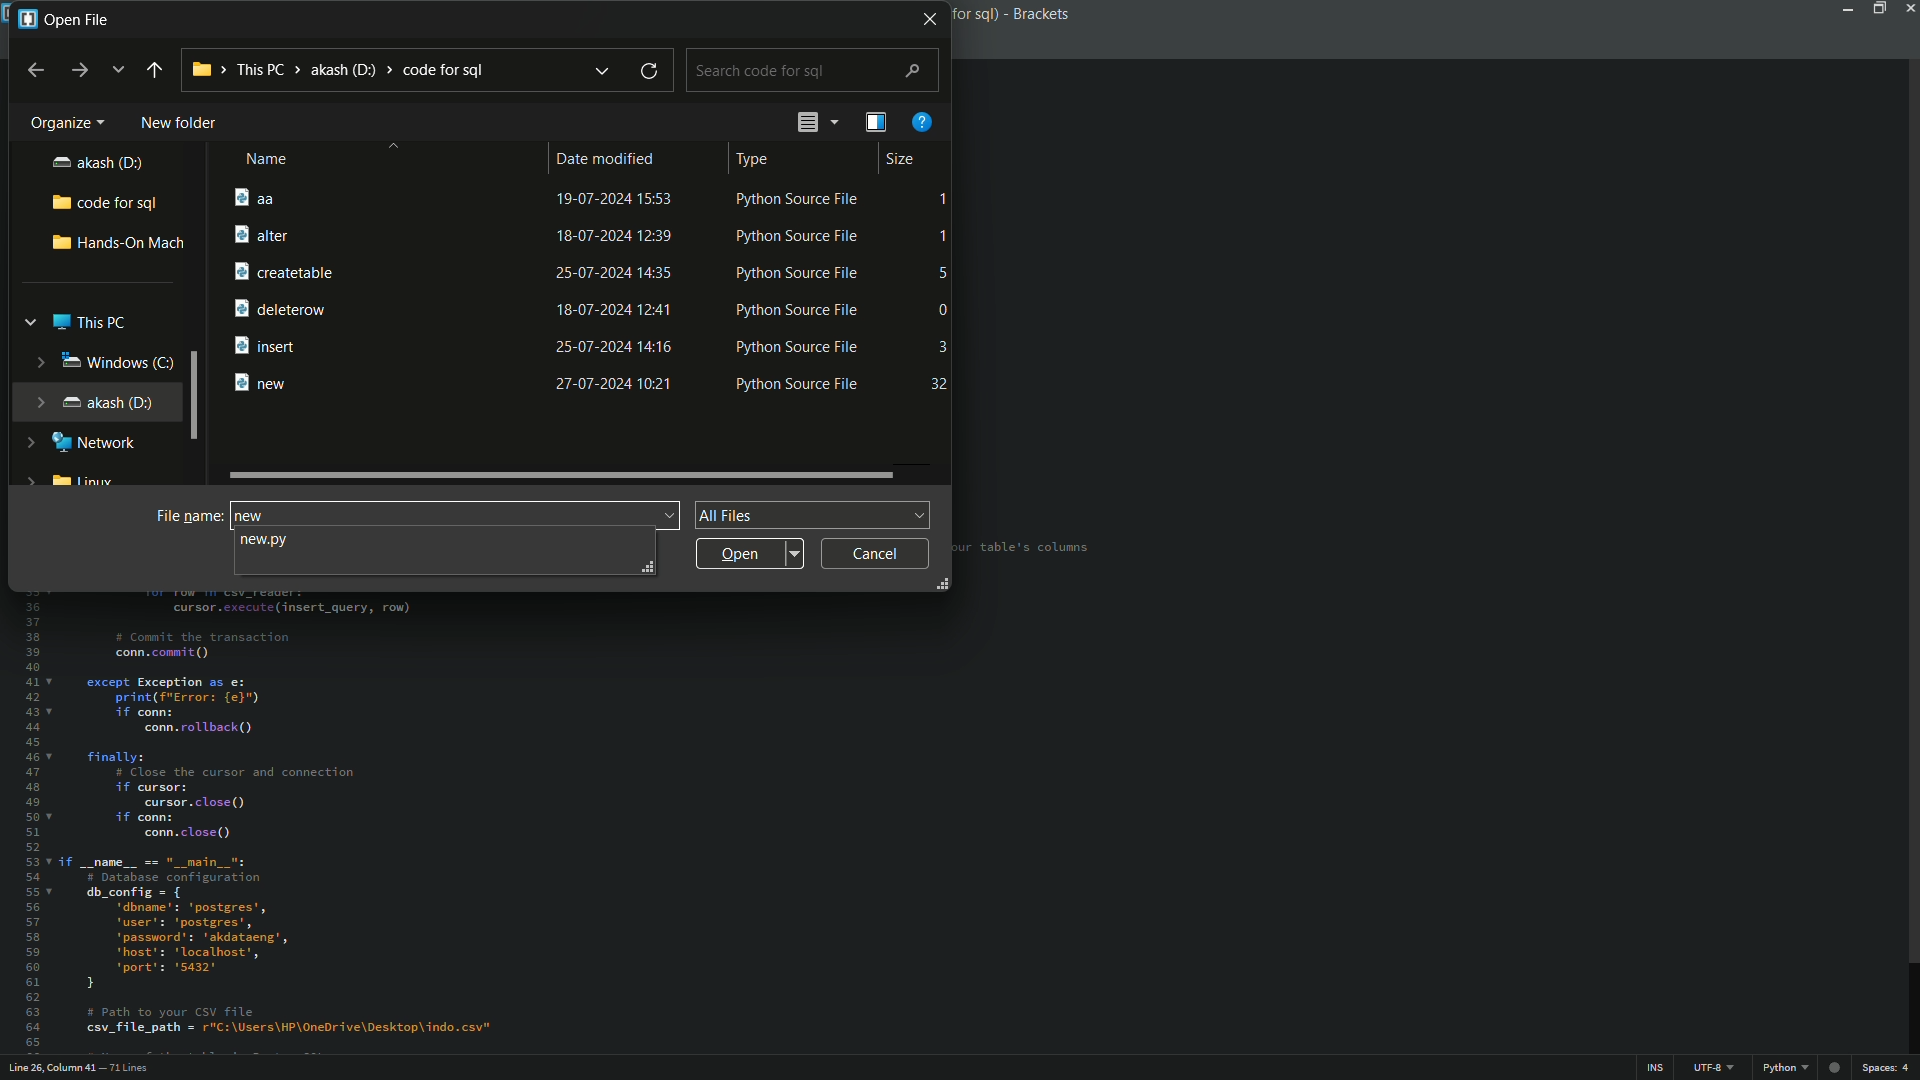 Image resolution: width=1920 pixels, height=1080 pixels. What do you see at coordinates (269, 344) in the screenshot?
I see `insert` at bounding box center [269, 344].